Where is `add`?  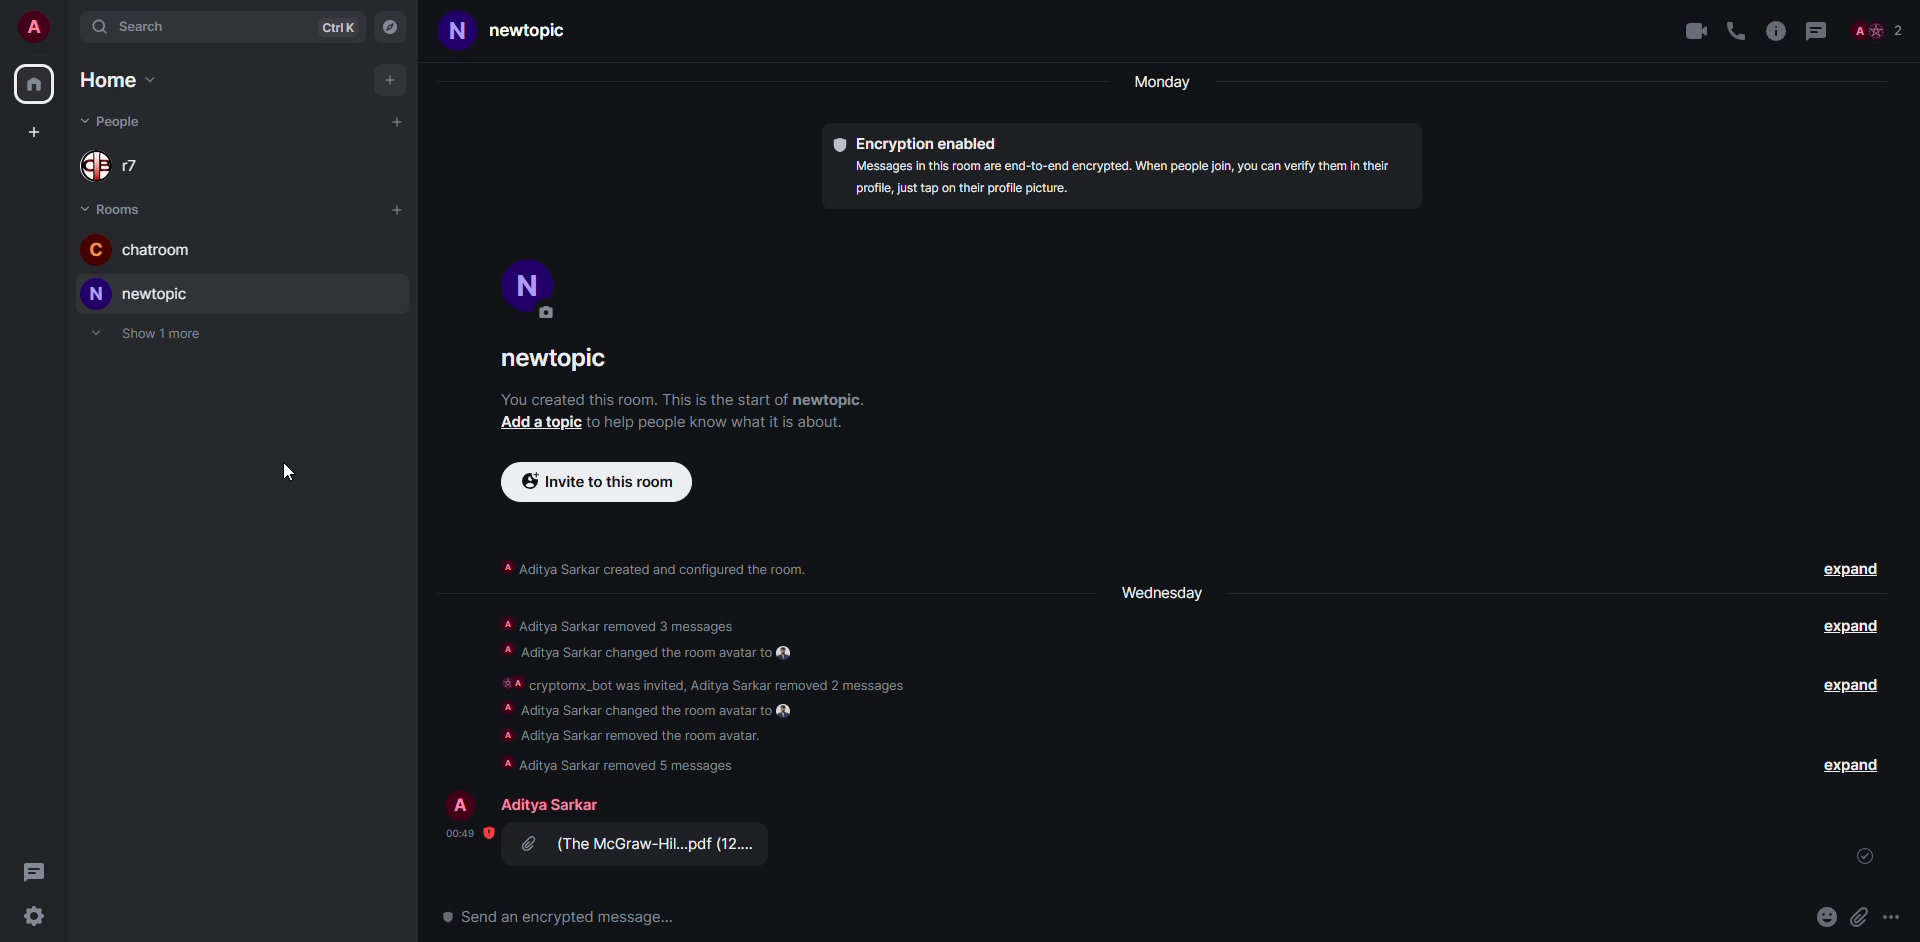
add is located at coordinates (396, 124).